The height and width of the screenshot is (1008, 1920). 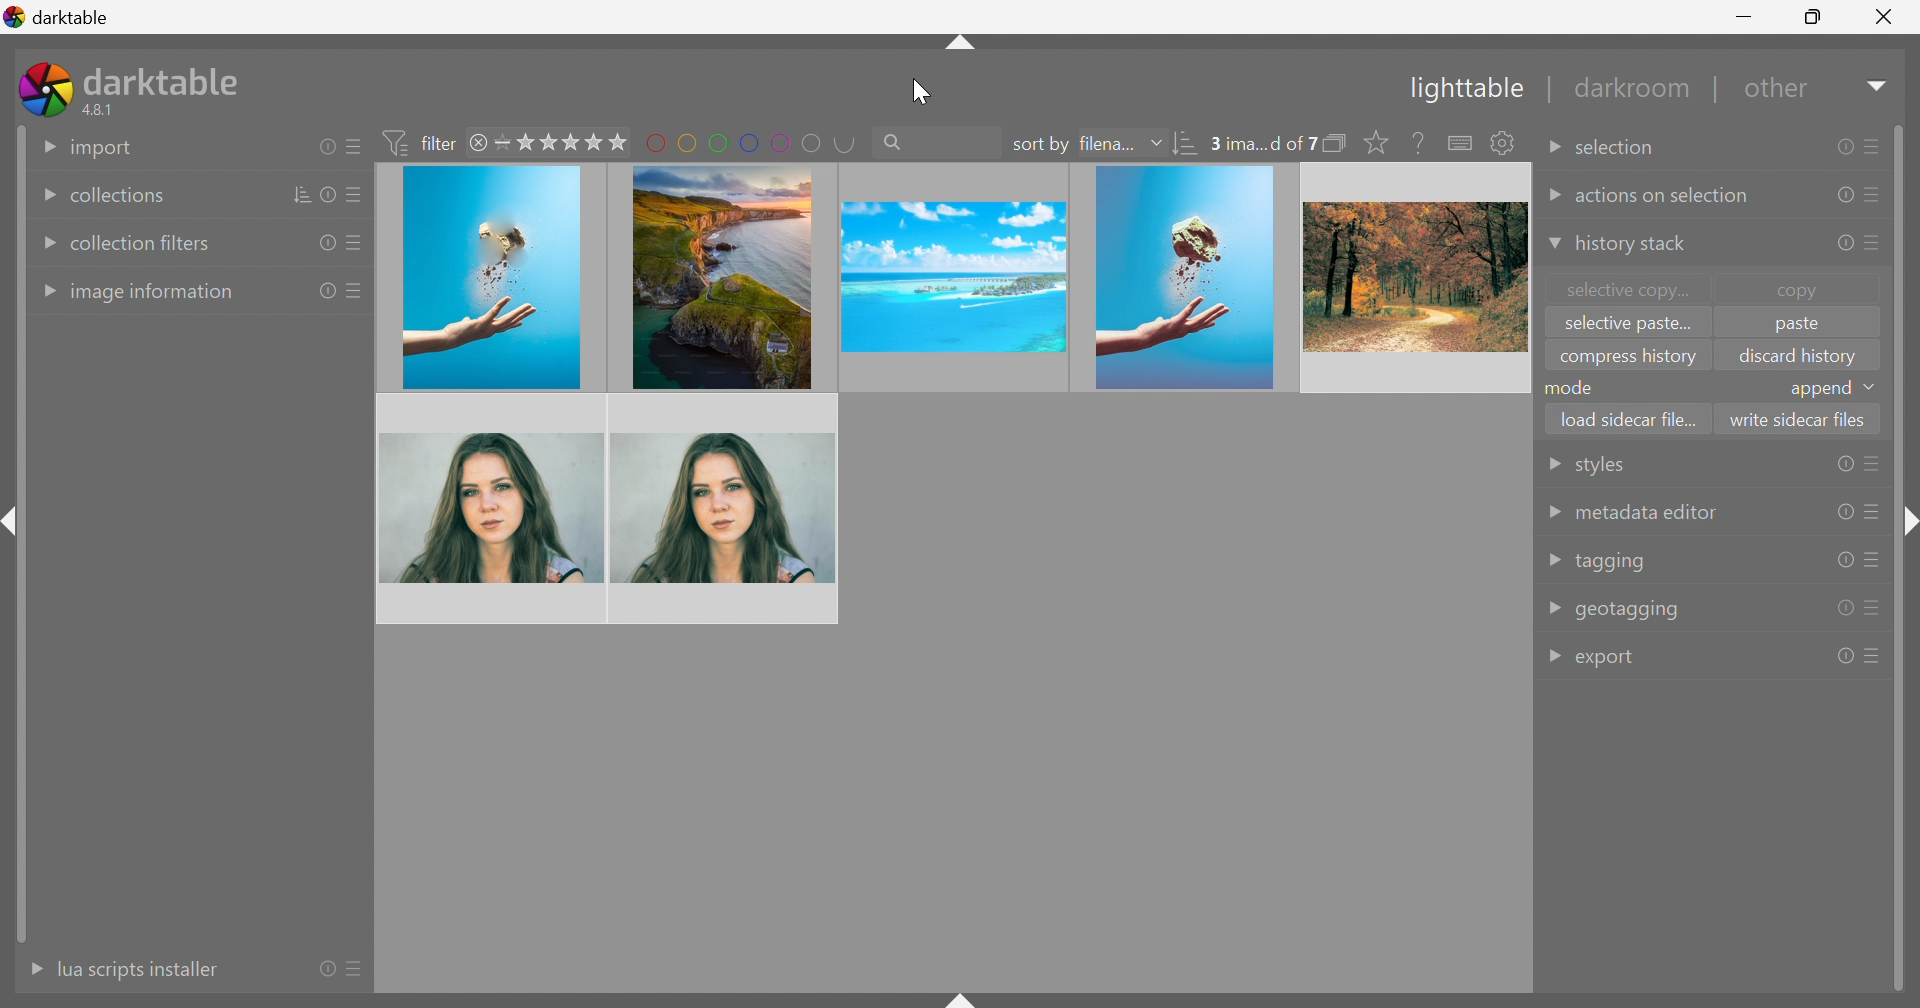 I want to click on Drop Down, so click(x=1554, y=606).